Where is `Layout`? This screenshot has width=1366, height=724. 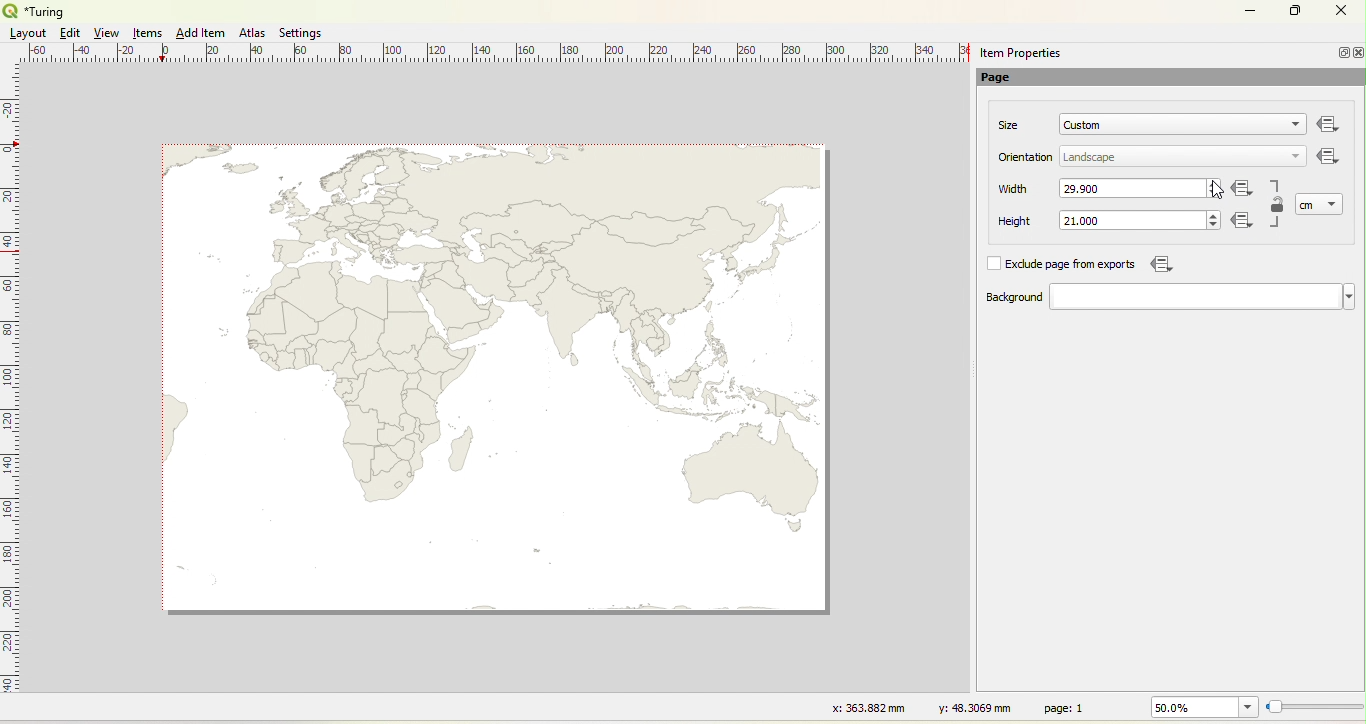 Layout is located at coordinates (28, 33).